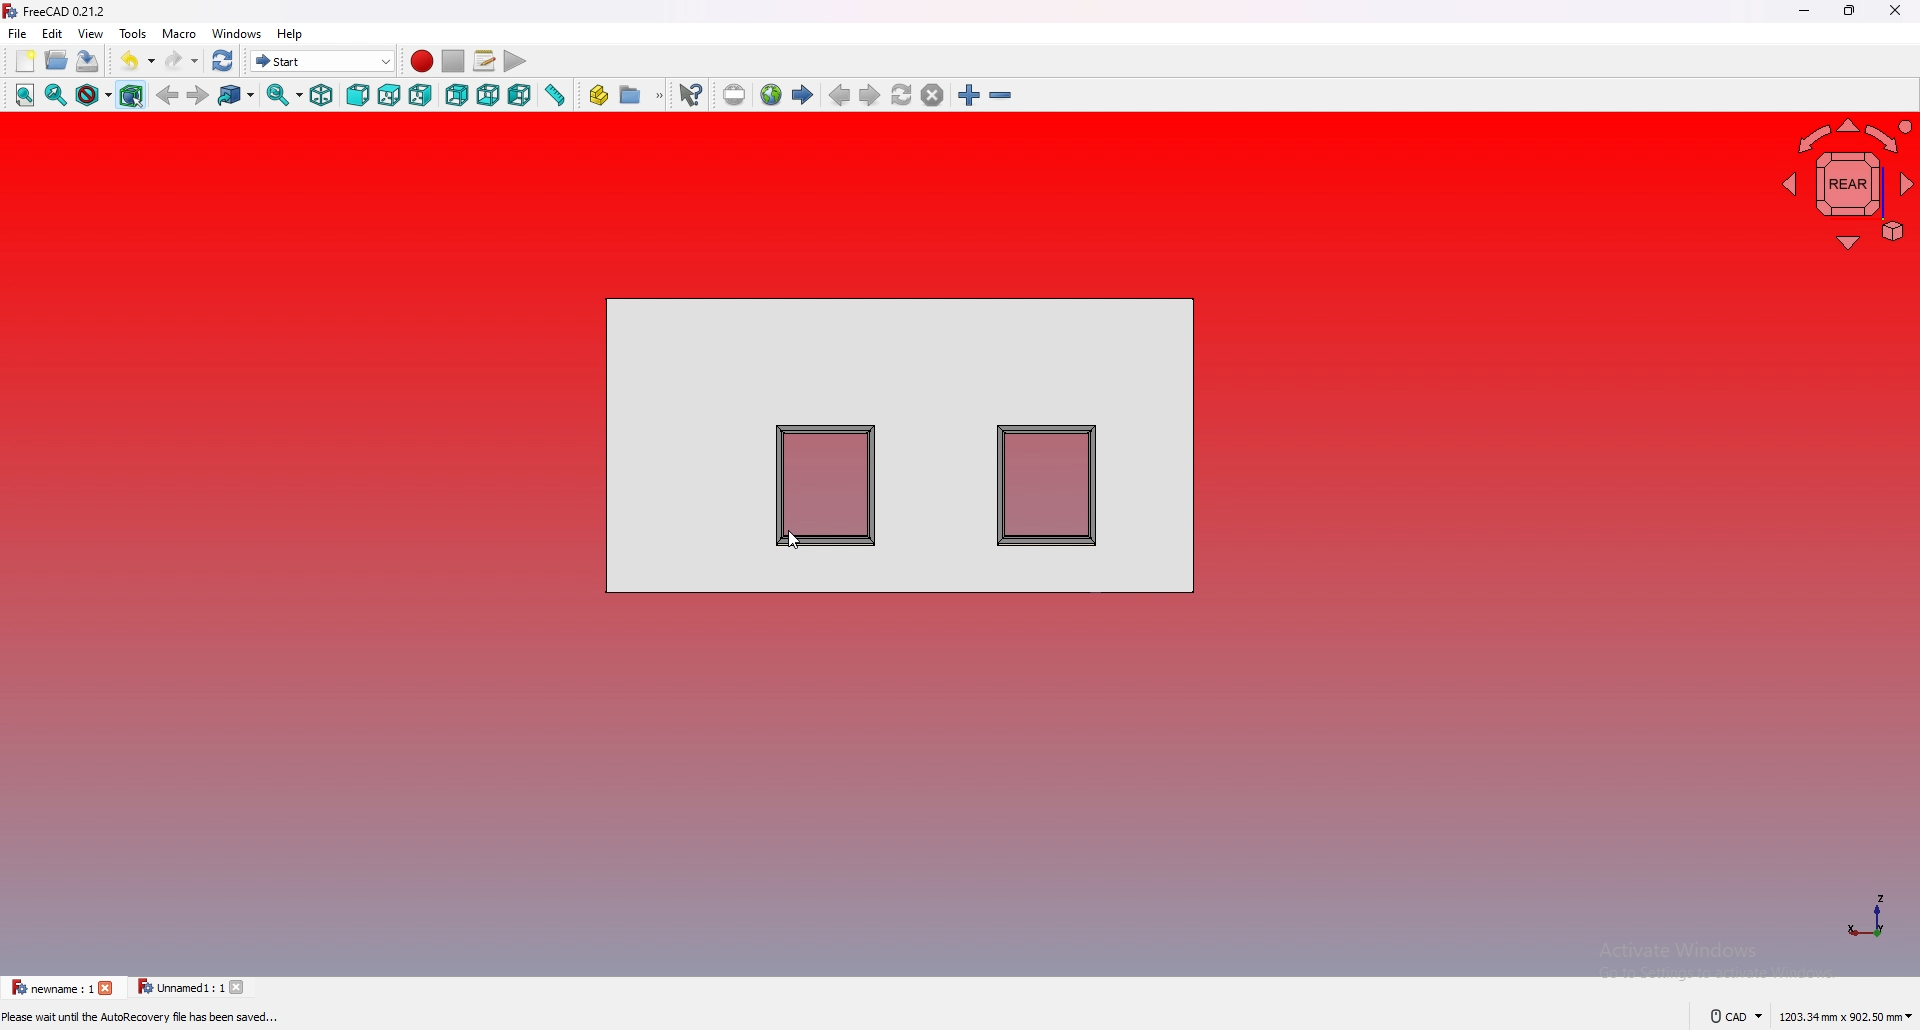  I want to click on forward, so click(198, 95).